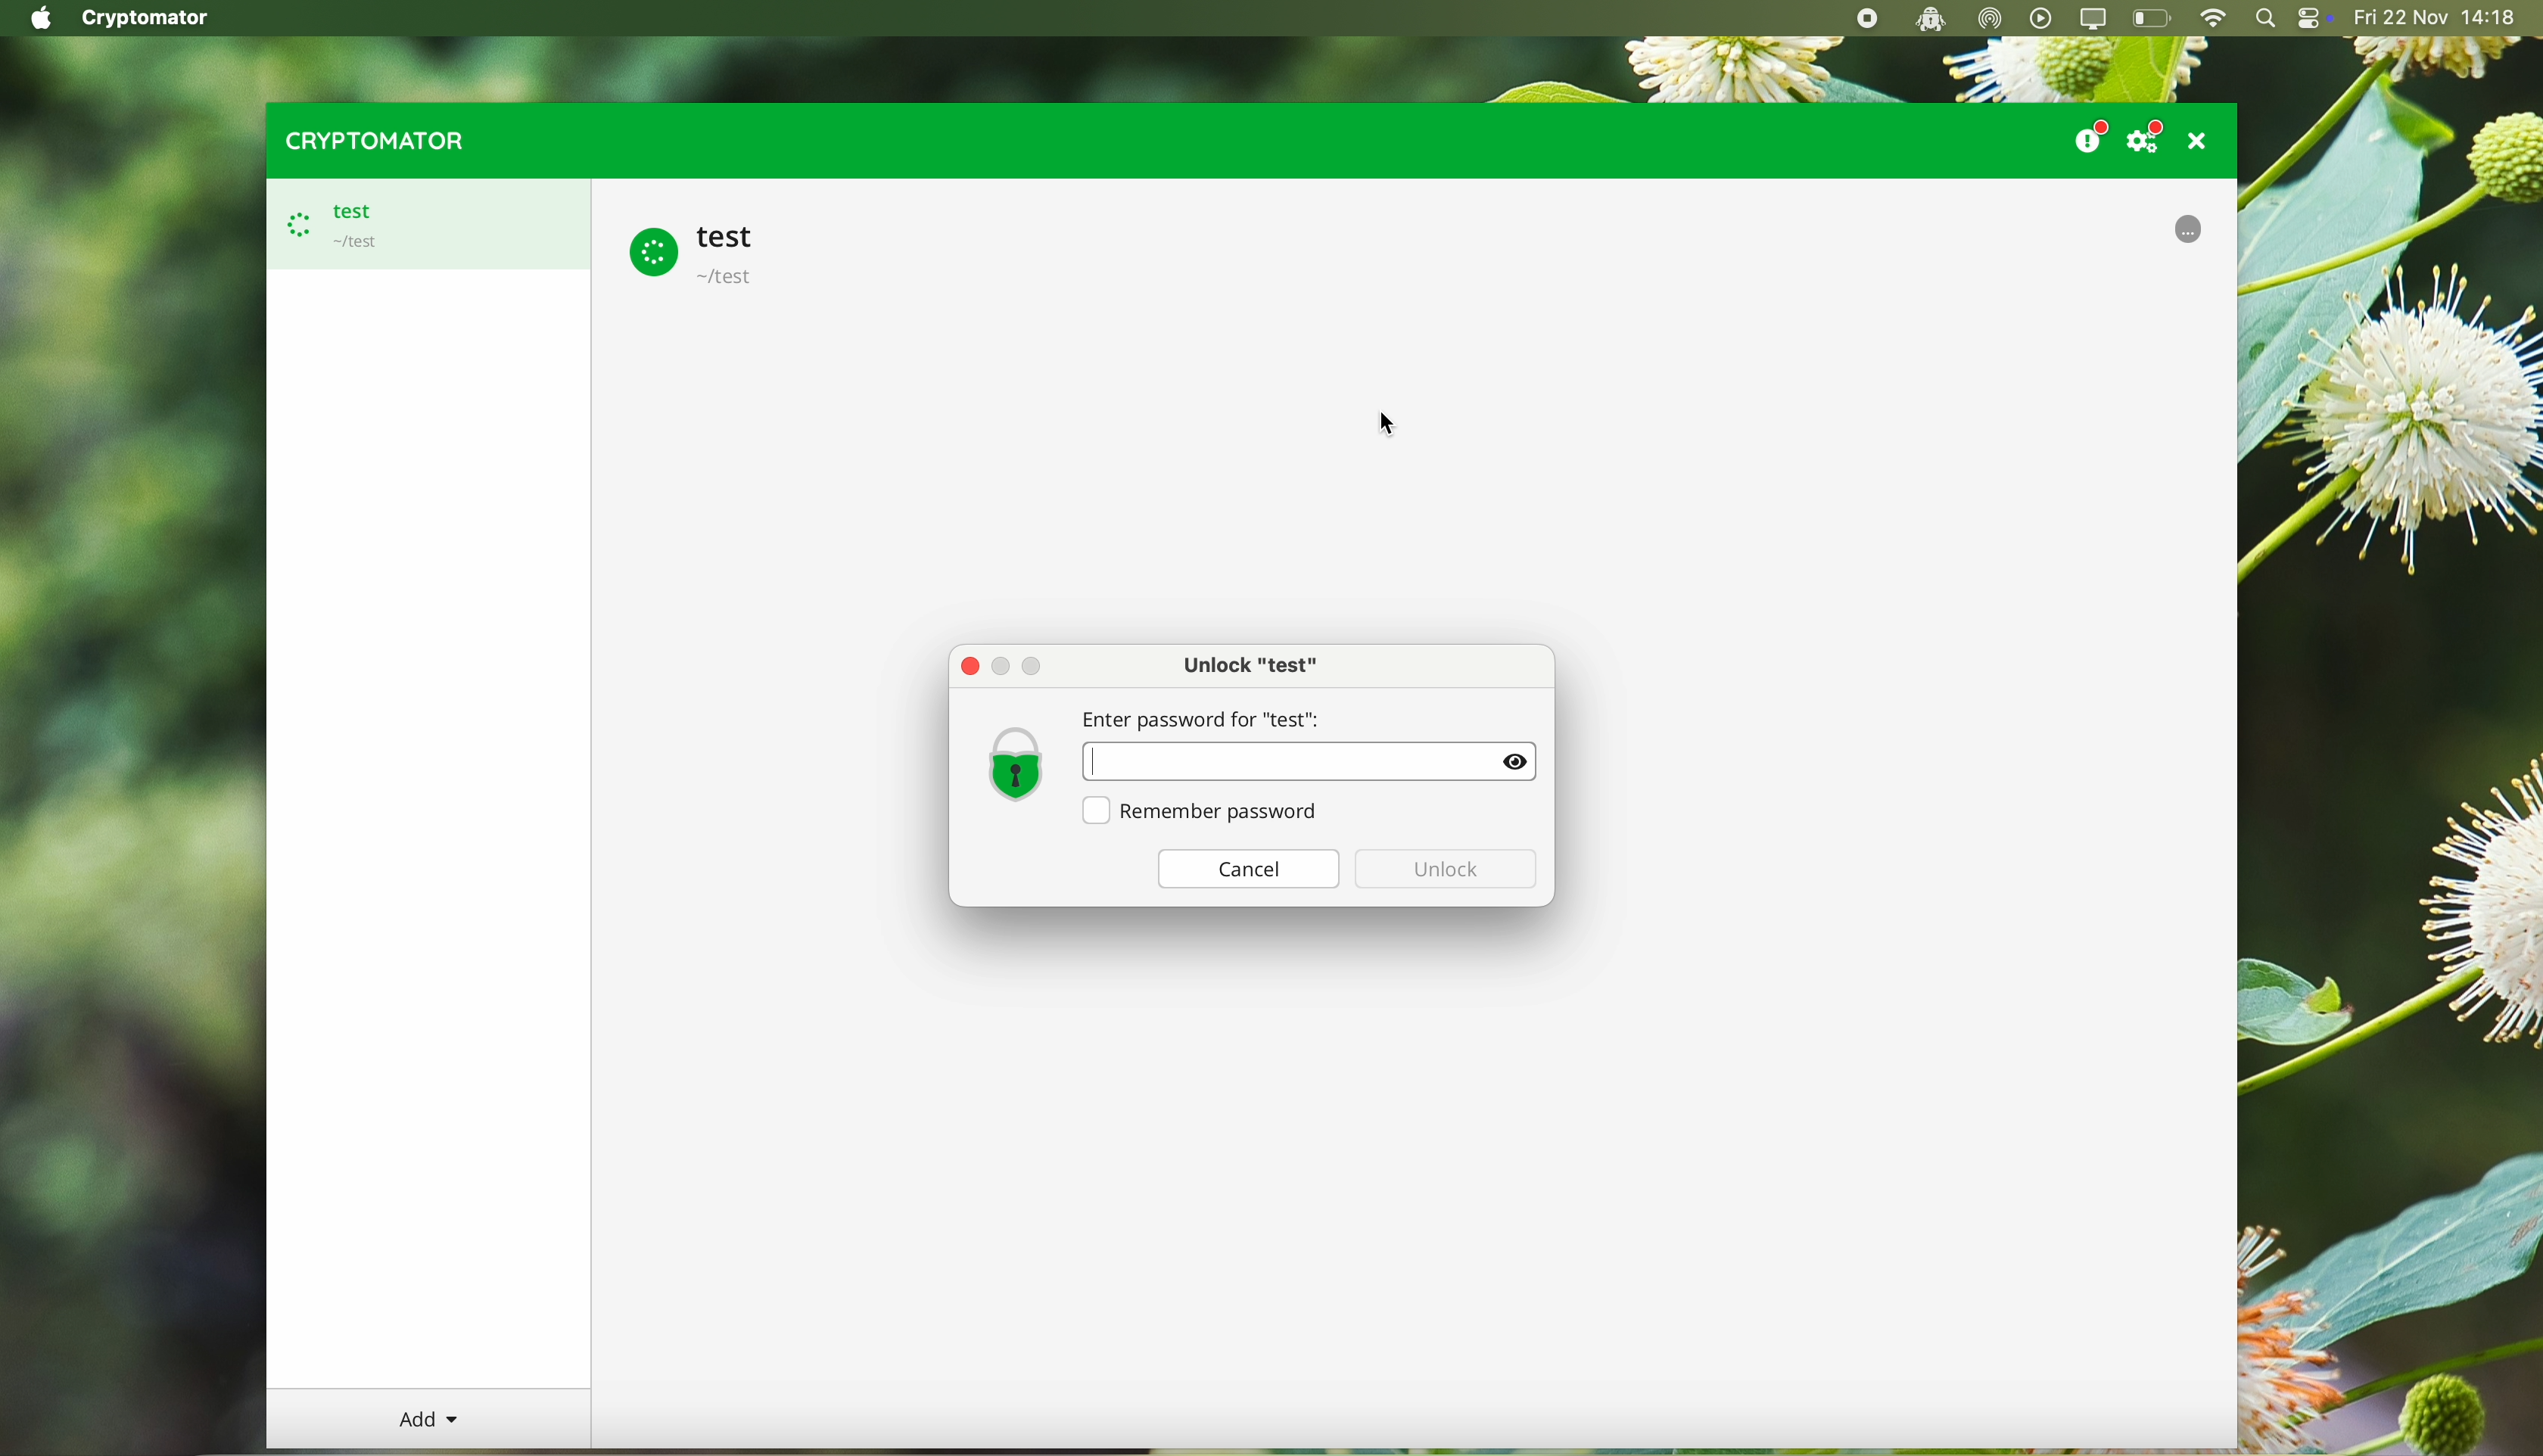  Describe the element at coordinates (2203, 140) in the screenshot. I see `close program` at that location.